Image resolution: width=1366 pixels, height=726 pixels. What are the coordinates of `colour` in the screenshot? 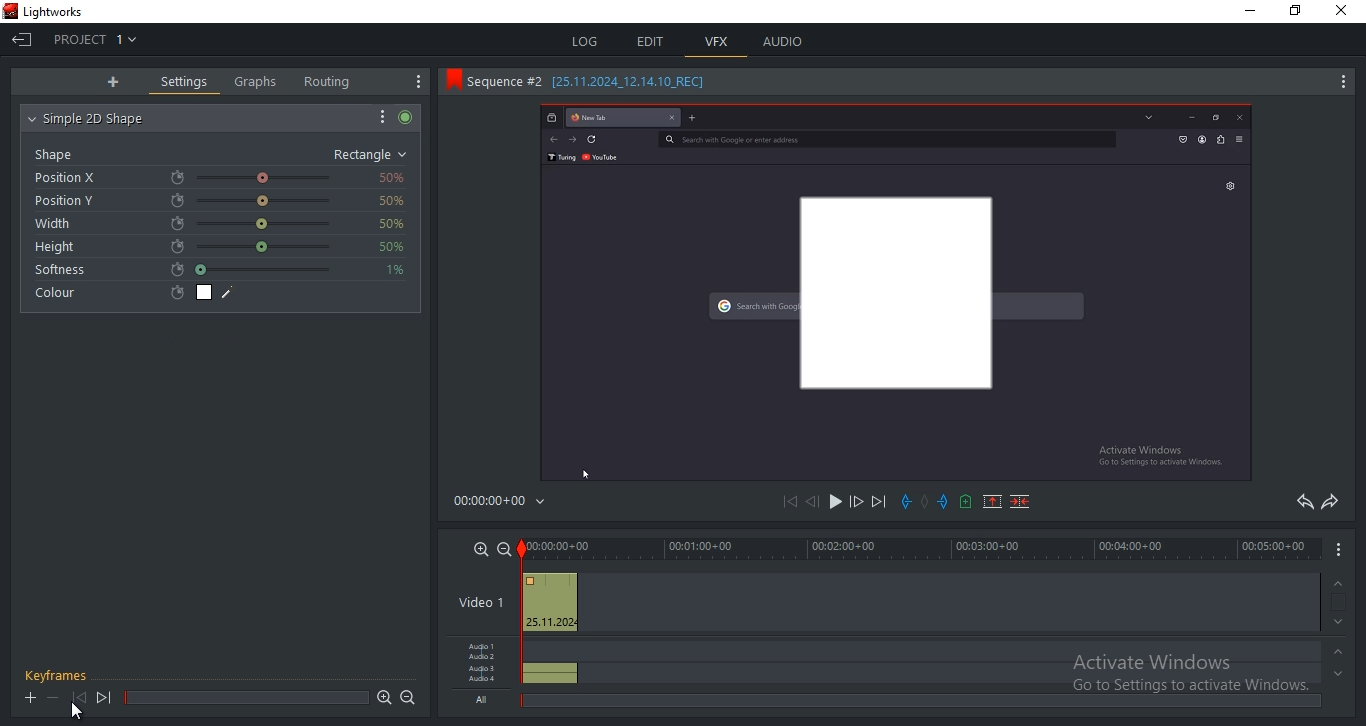 It's located at (143, 295).